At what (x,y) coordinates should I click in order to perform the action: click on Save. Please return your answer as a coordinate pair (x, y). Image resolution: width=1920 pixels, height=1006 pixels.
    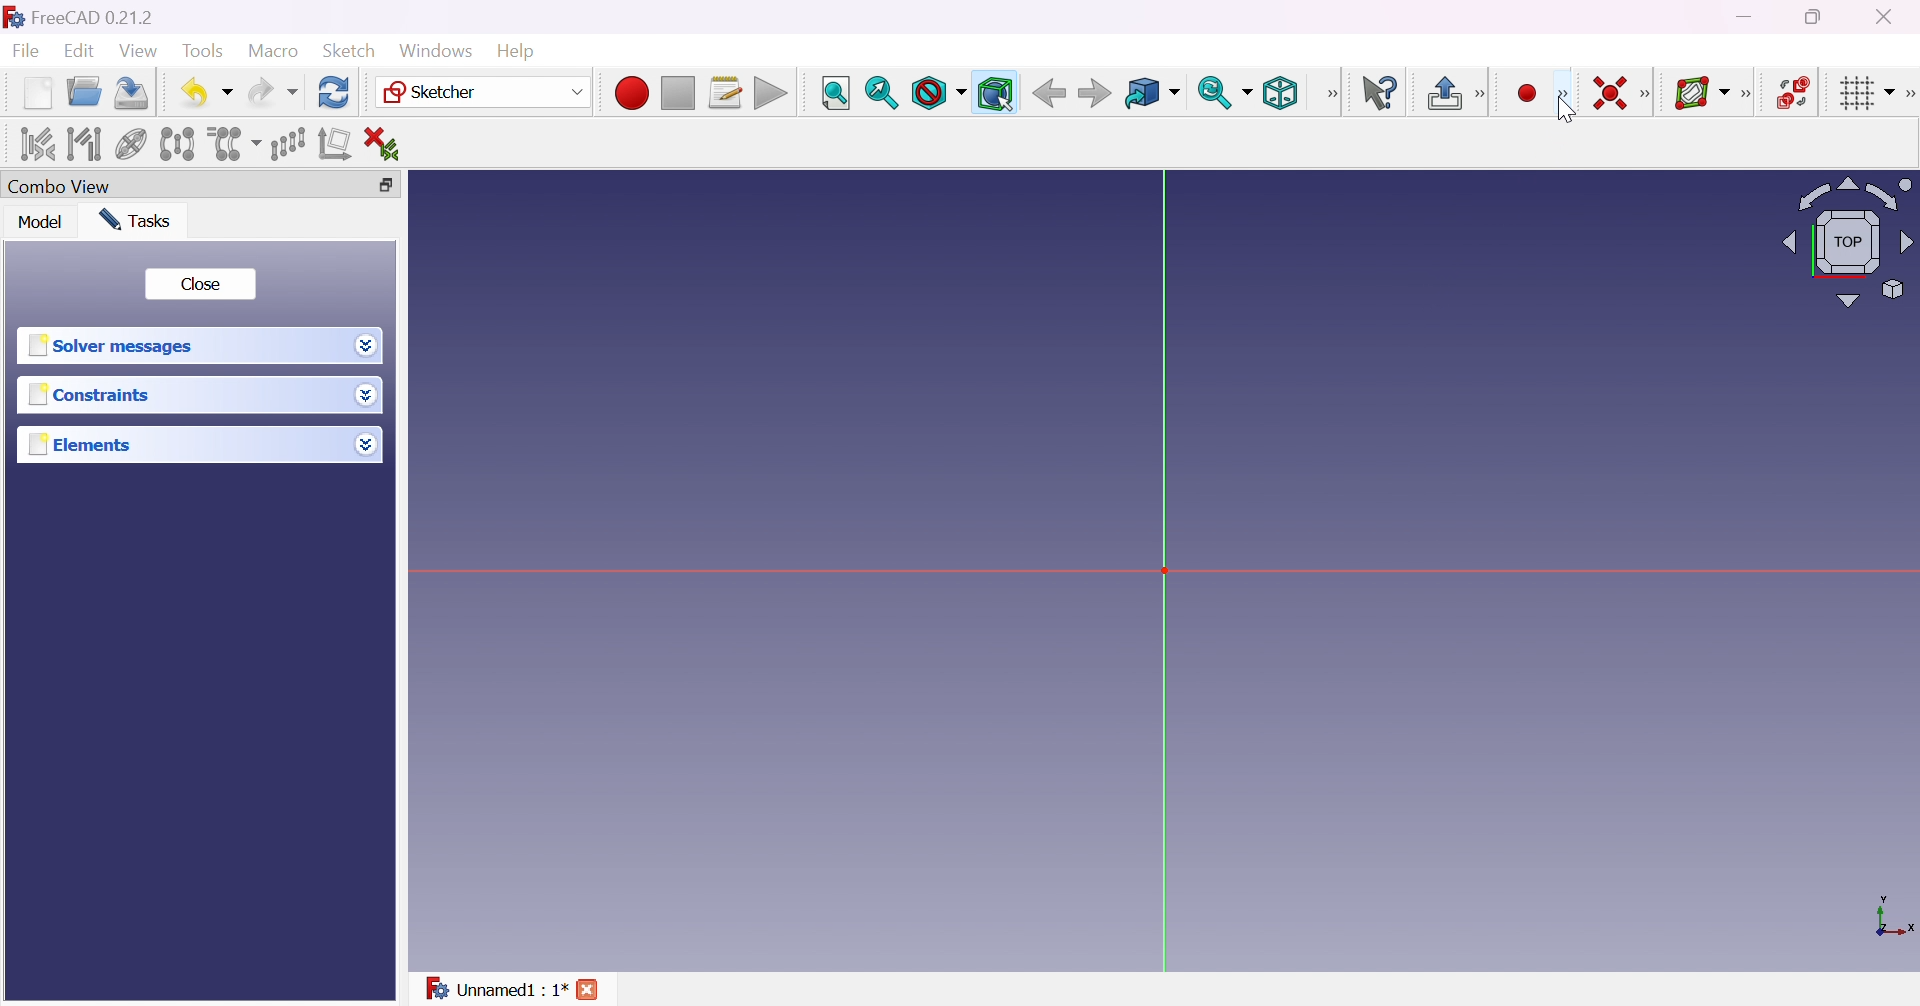
    Looking at the image, I should click on (128, 91).